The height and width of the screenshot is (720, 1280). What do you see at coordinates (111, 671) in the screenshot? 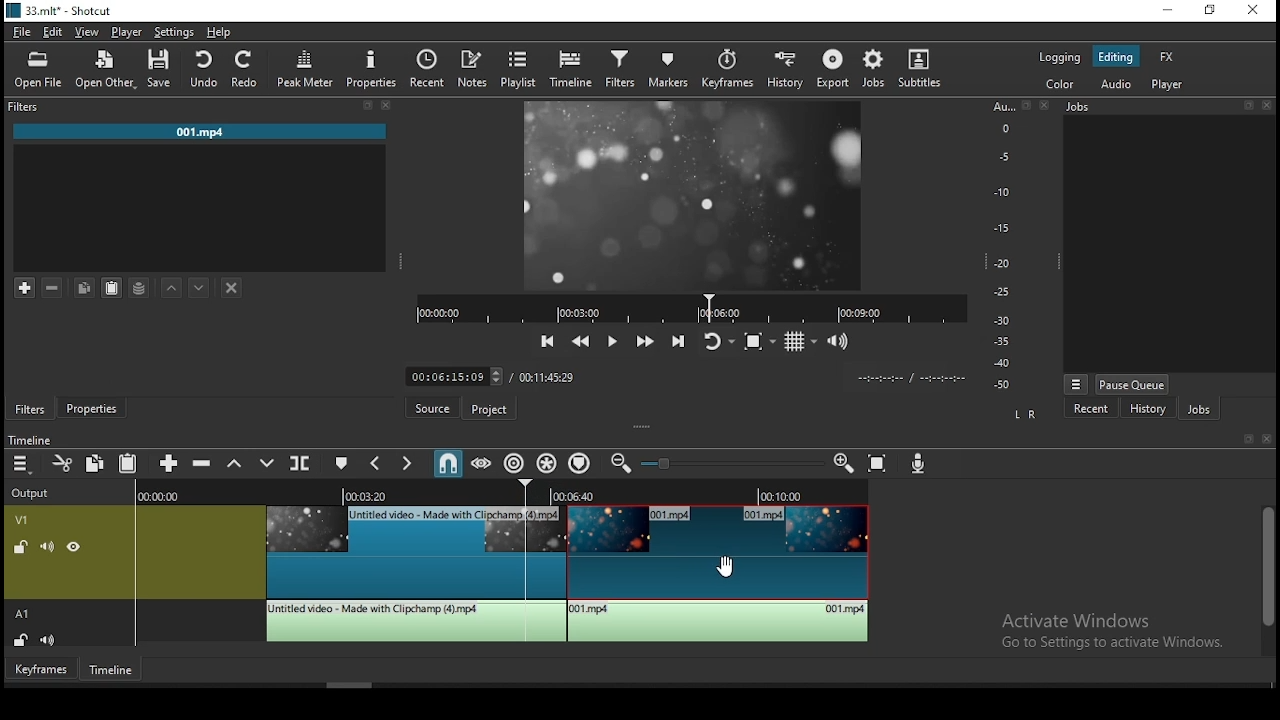
I see `timeline` at bounding box center [111, 671].